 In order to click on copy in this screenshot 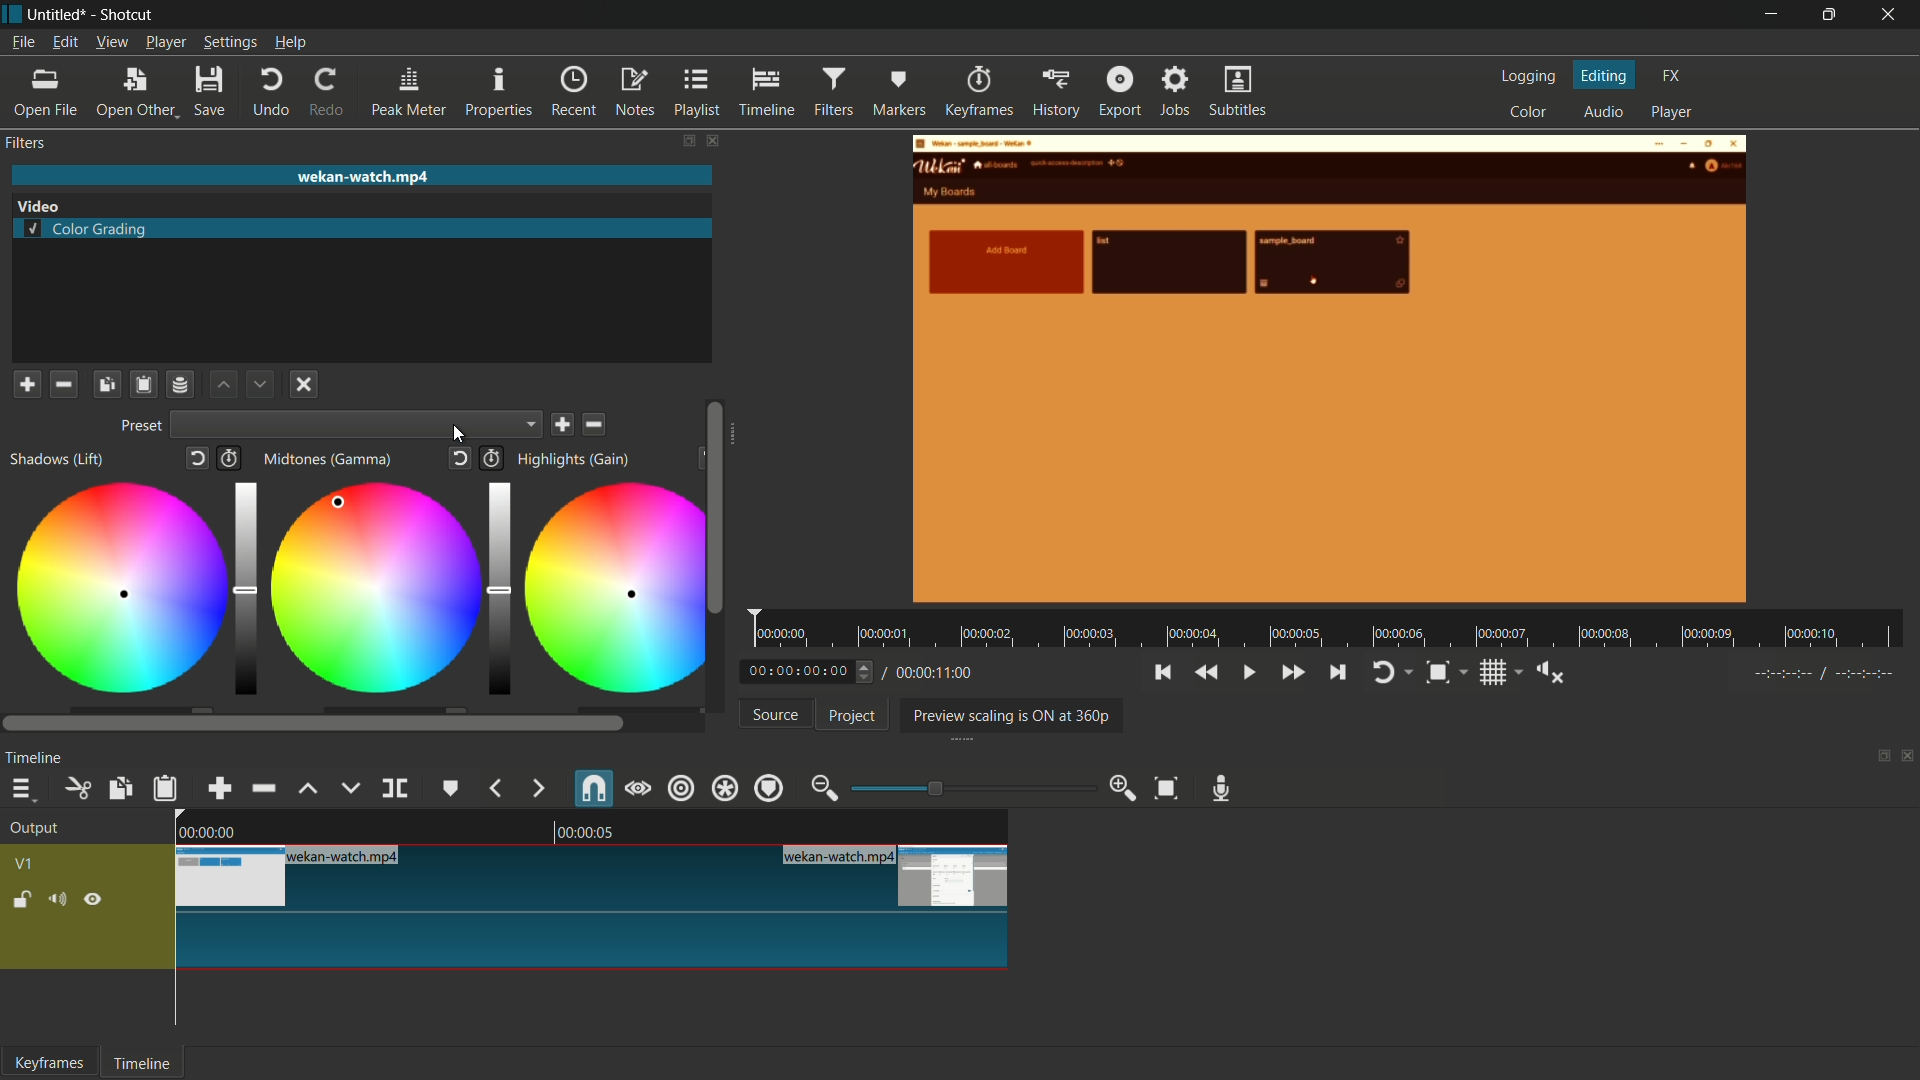, I will do `click(118, 789)`.